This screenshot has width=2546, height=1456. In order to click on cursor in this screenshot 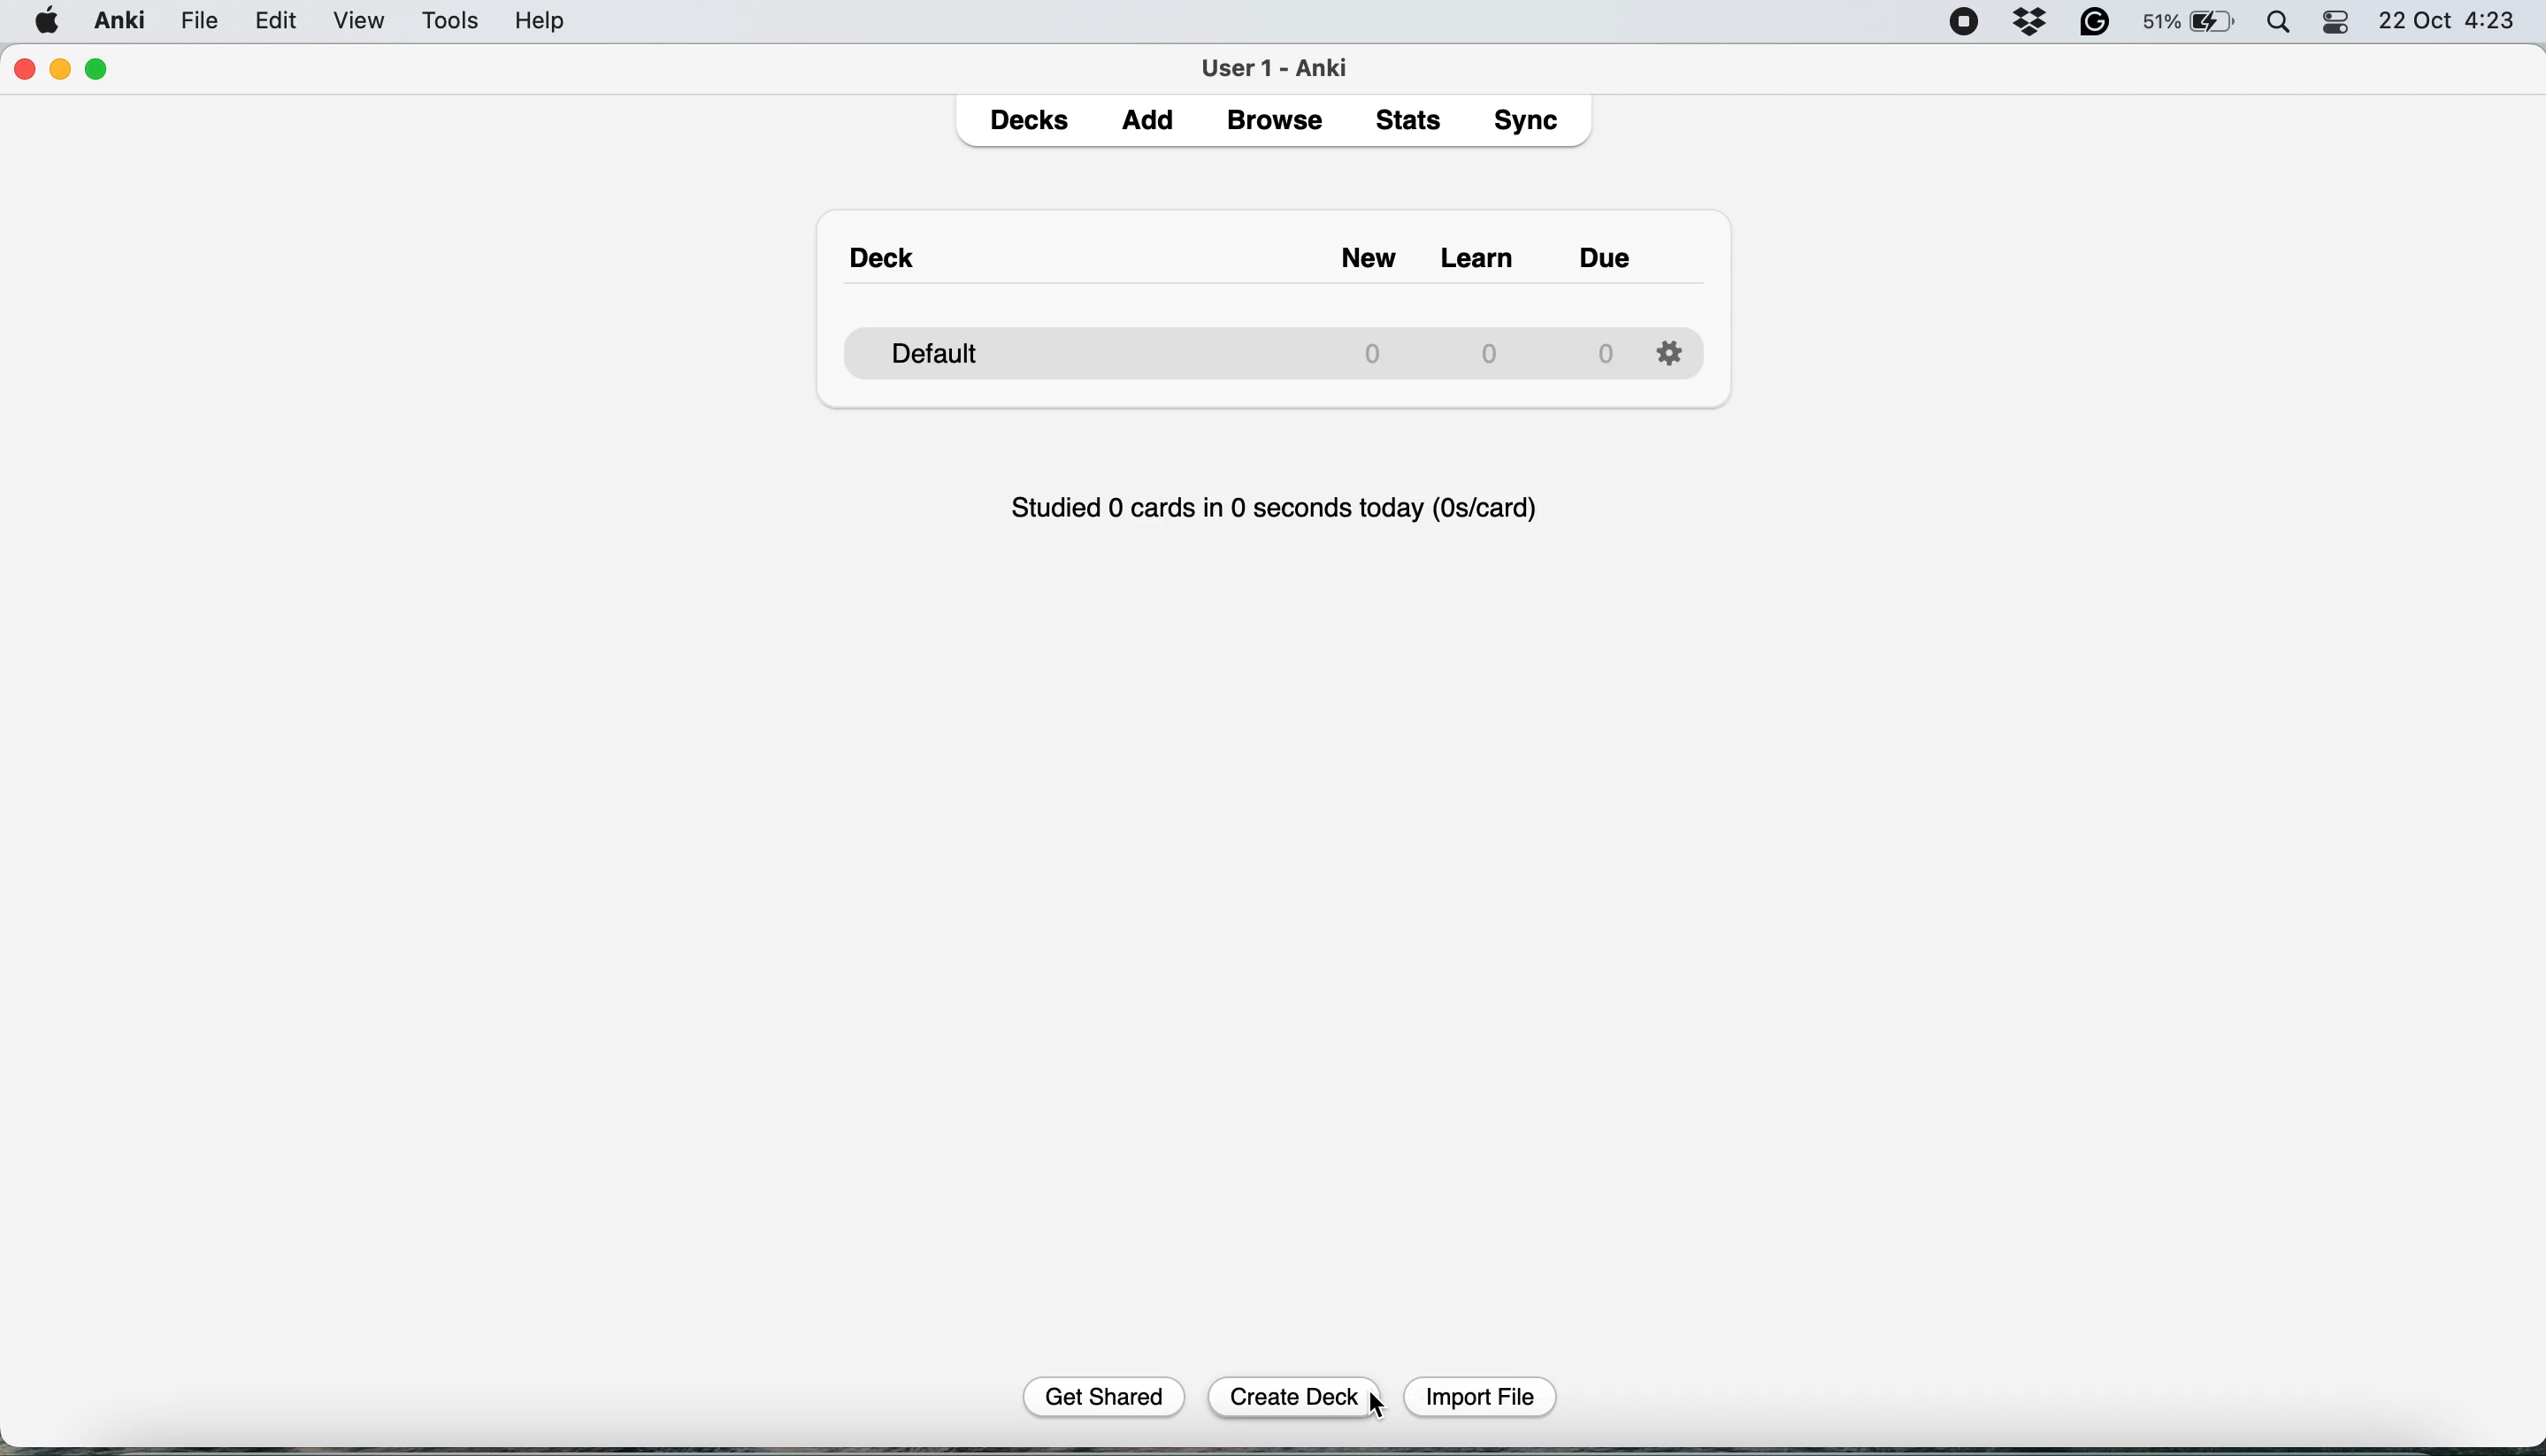, I will do `click(1382, 1406)`.